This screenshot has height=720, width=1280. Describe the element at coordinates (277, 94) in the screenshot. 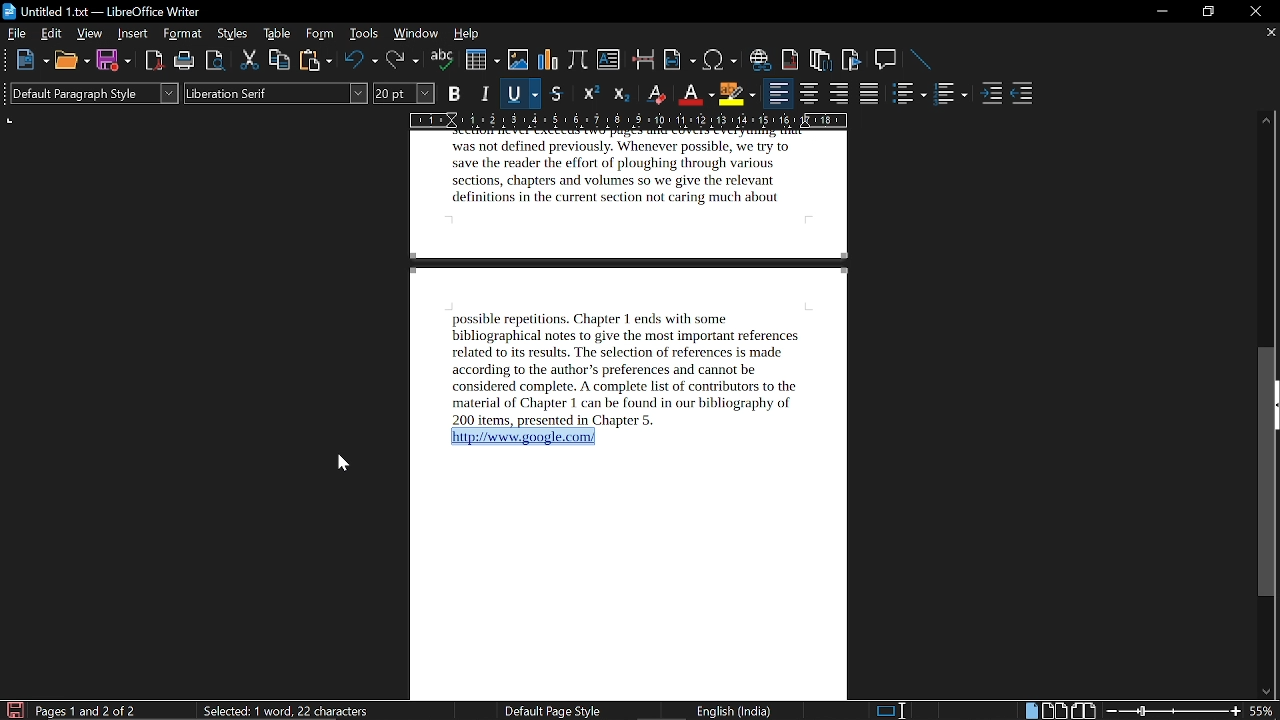

I see `font style` at that location.